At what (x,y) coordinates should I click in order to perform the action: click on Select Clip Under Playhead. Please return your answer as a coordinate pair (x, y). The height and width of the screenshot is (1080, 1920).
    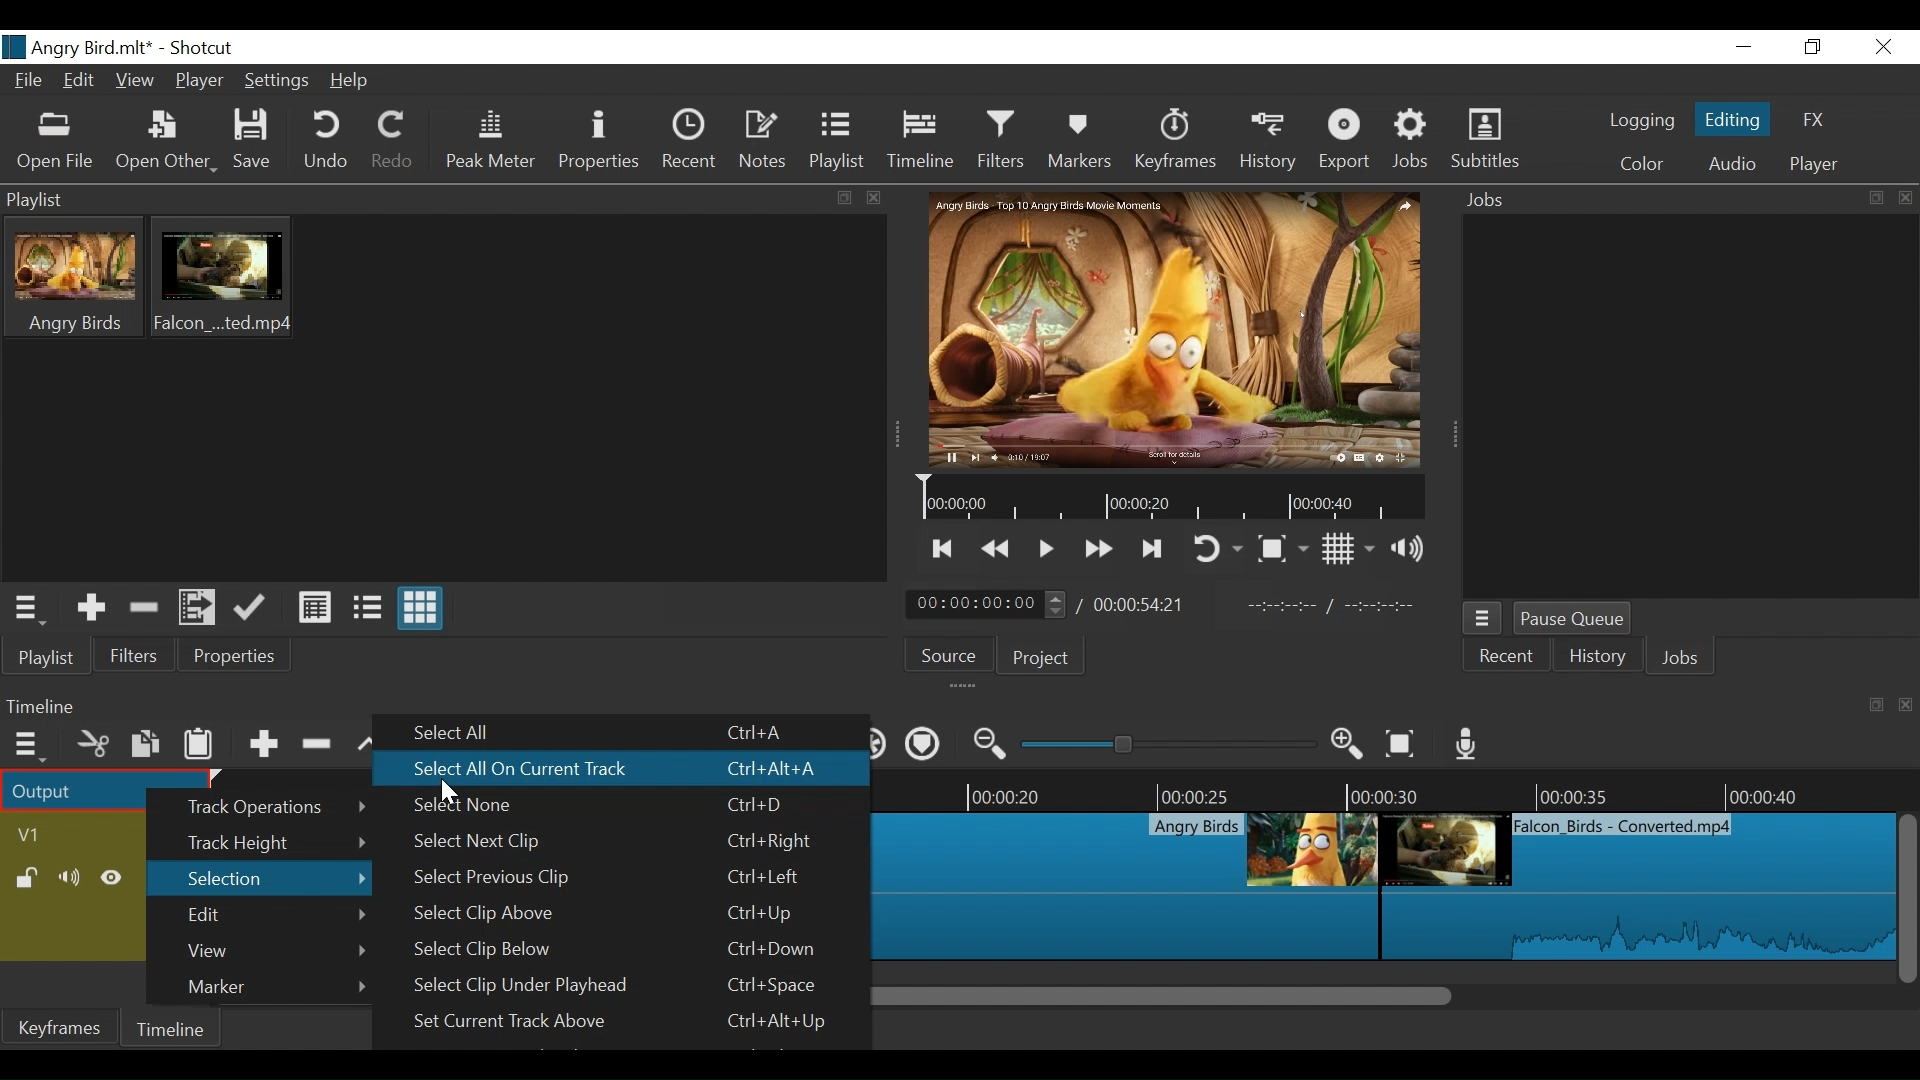
    Looking at the image, I should click on (635, 987).